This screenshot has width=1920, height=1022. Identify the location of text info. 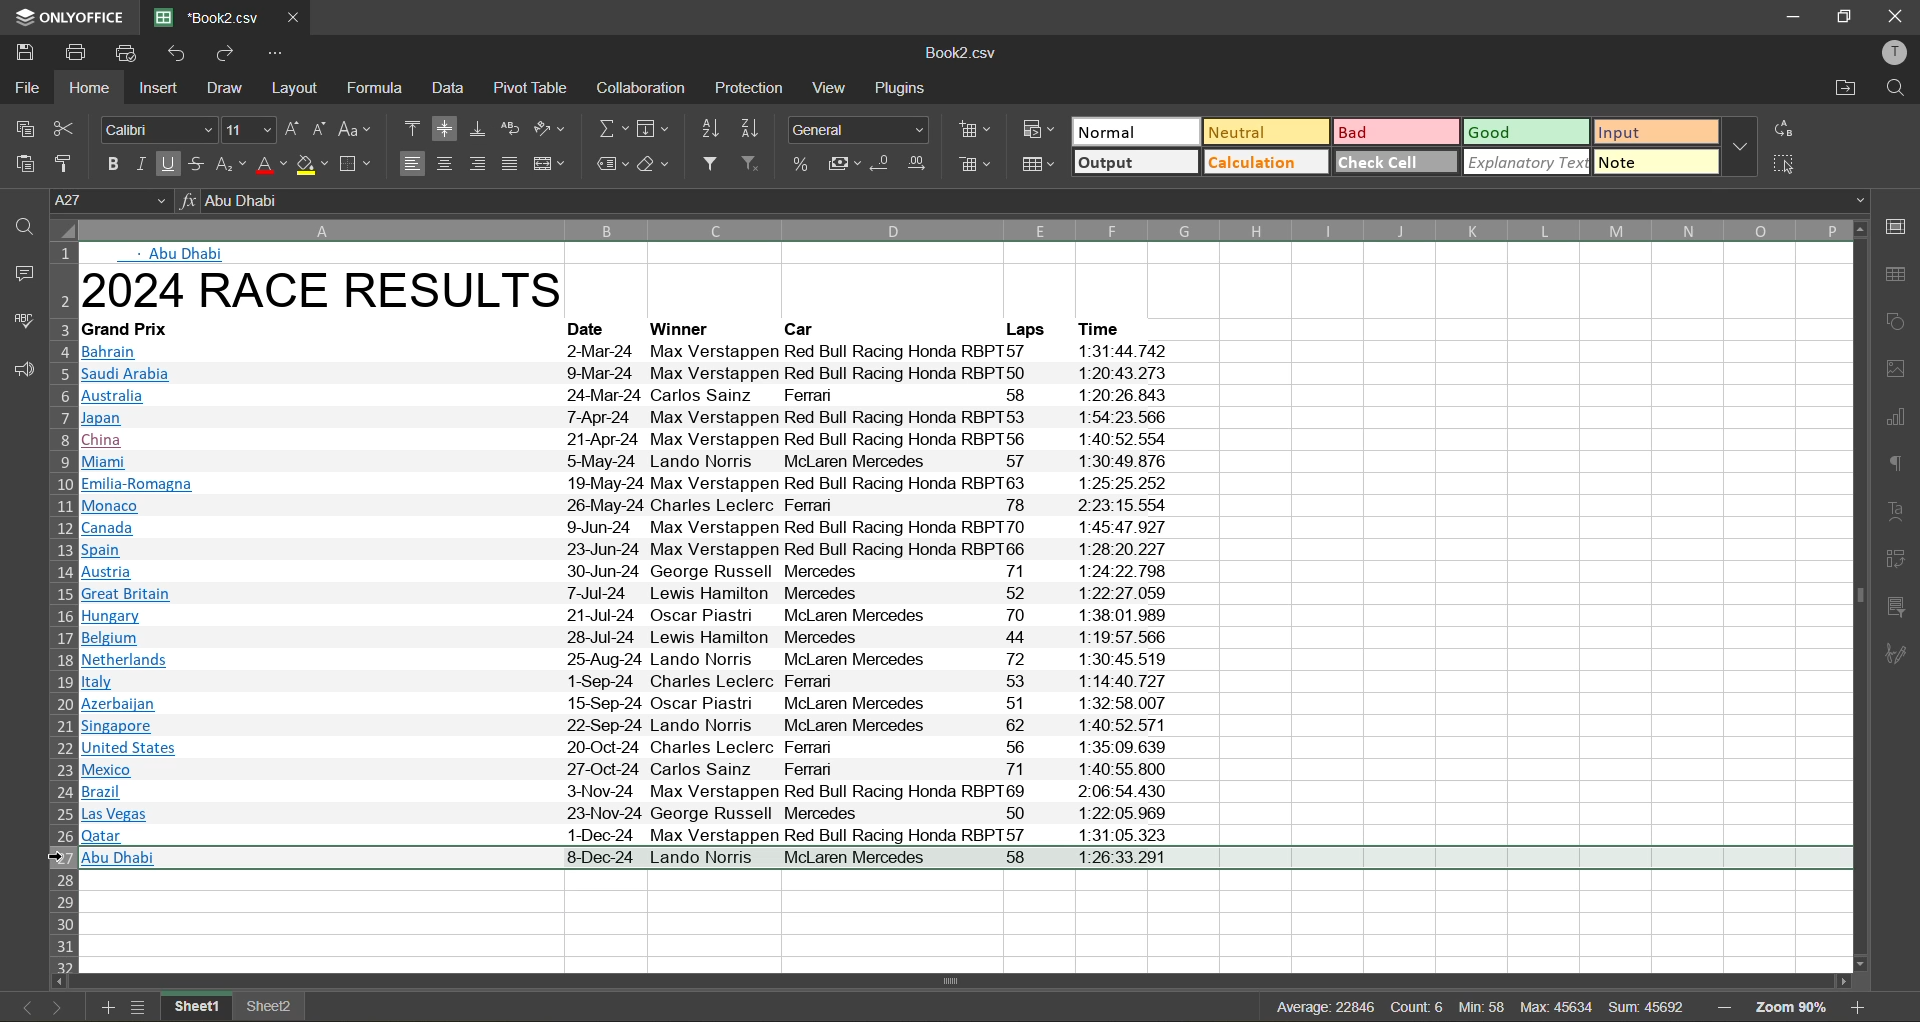
(625, 747).